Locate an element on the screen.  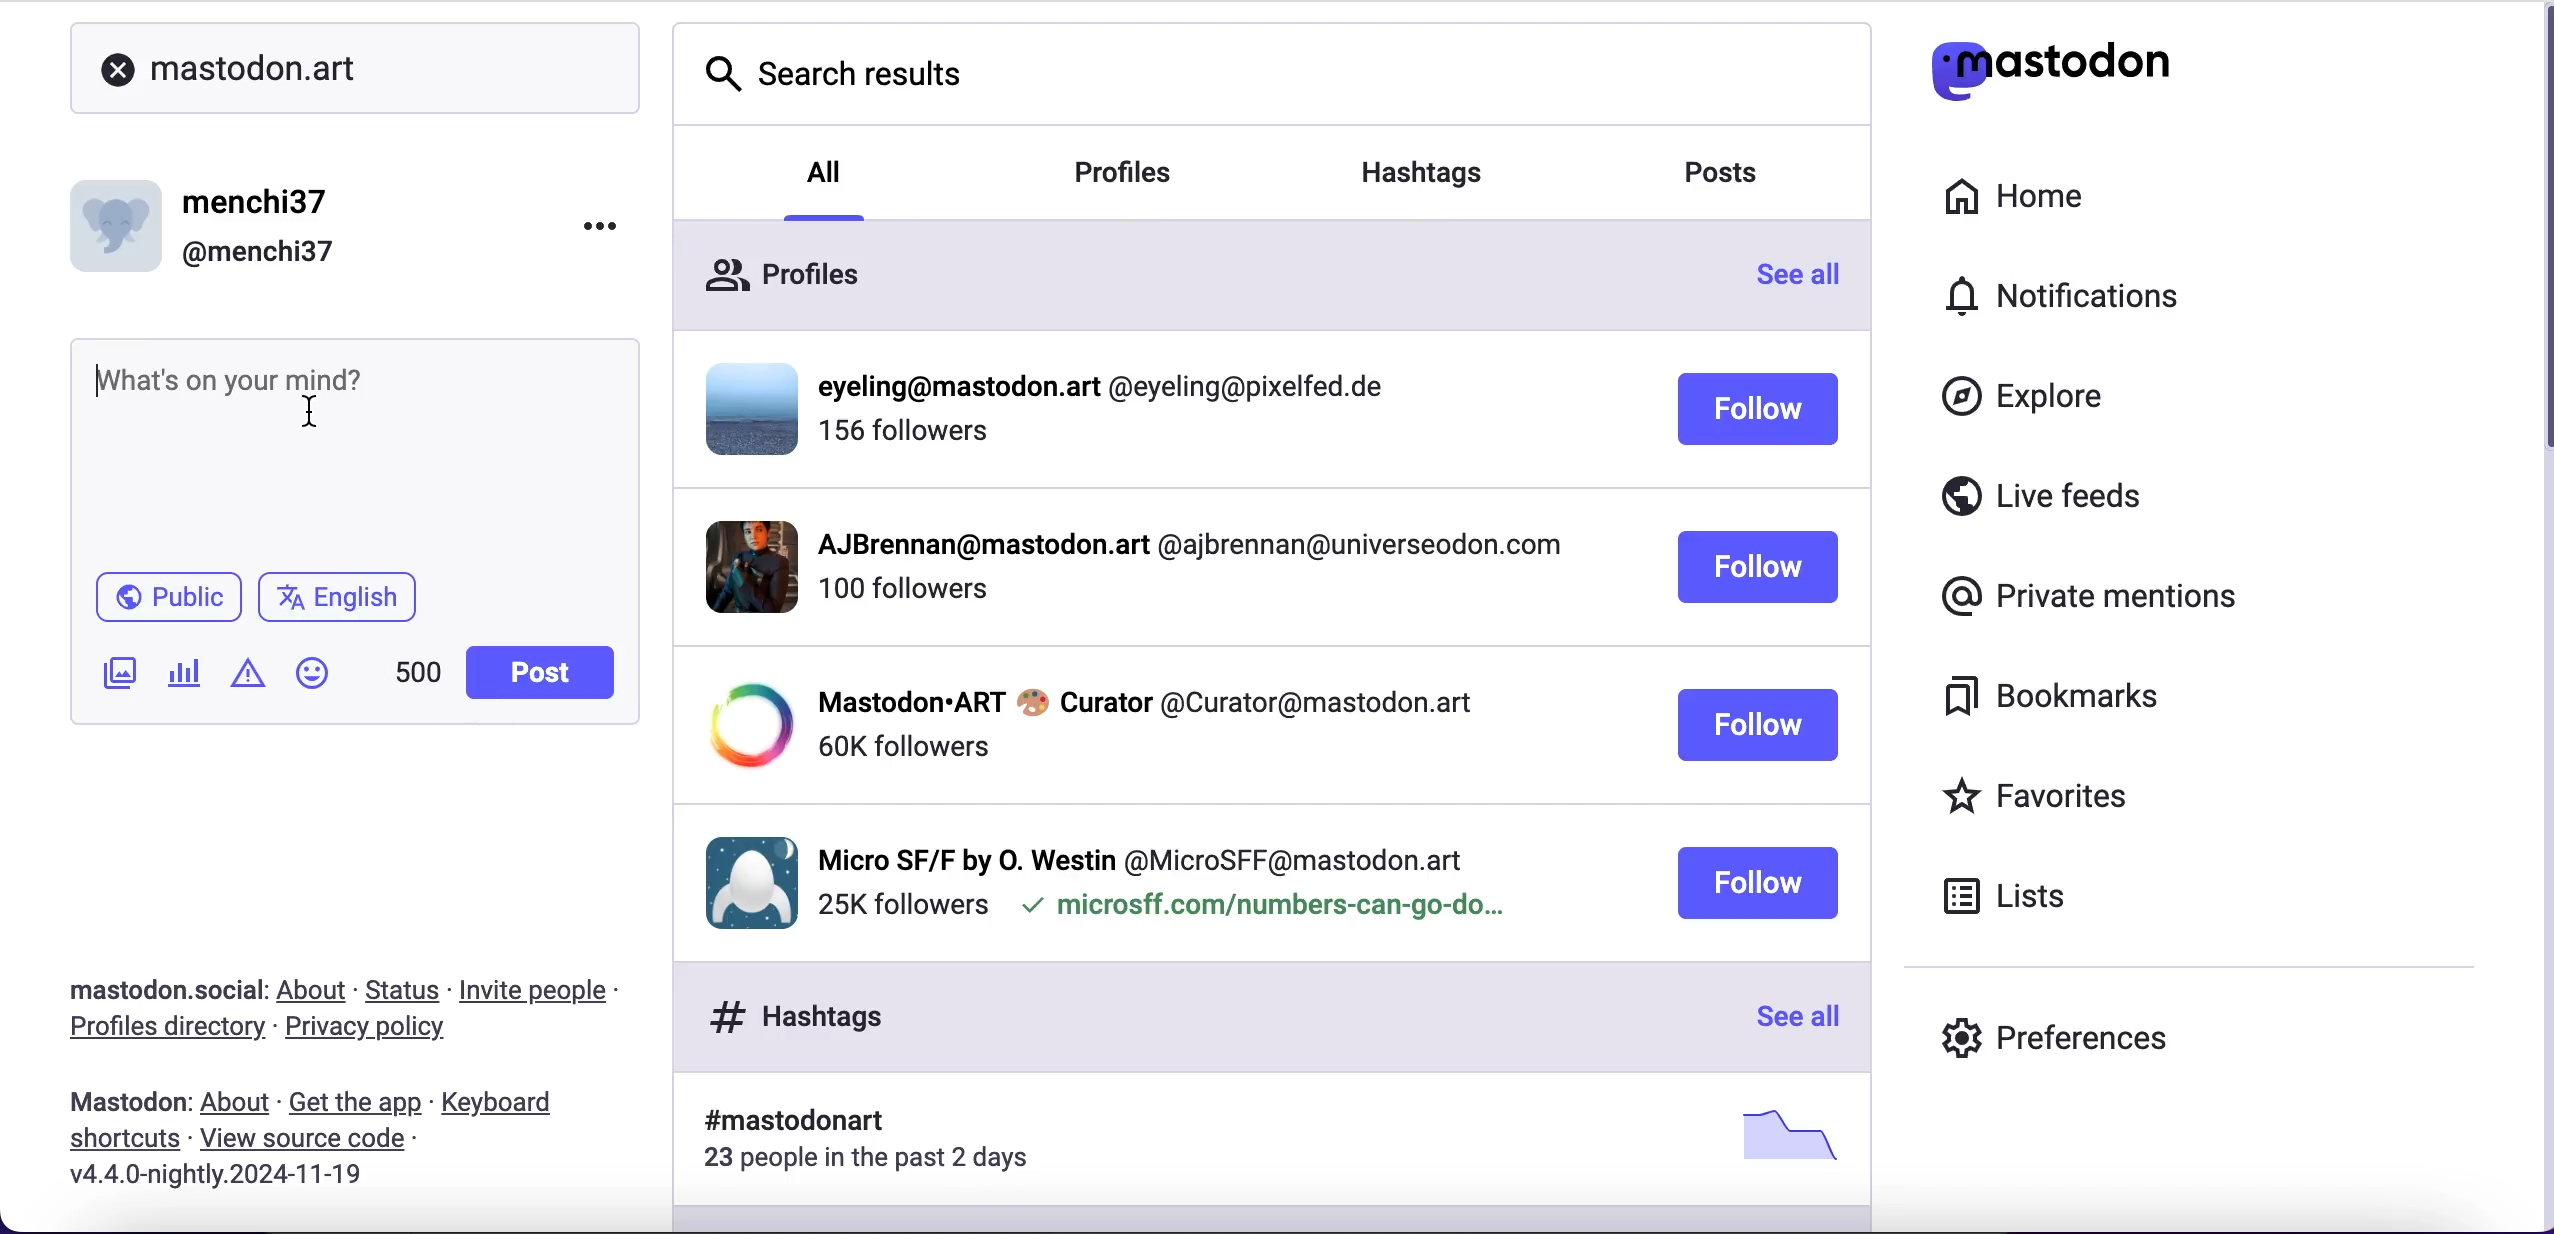
user profile is located at coordinates (1180, 566).